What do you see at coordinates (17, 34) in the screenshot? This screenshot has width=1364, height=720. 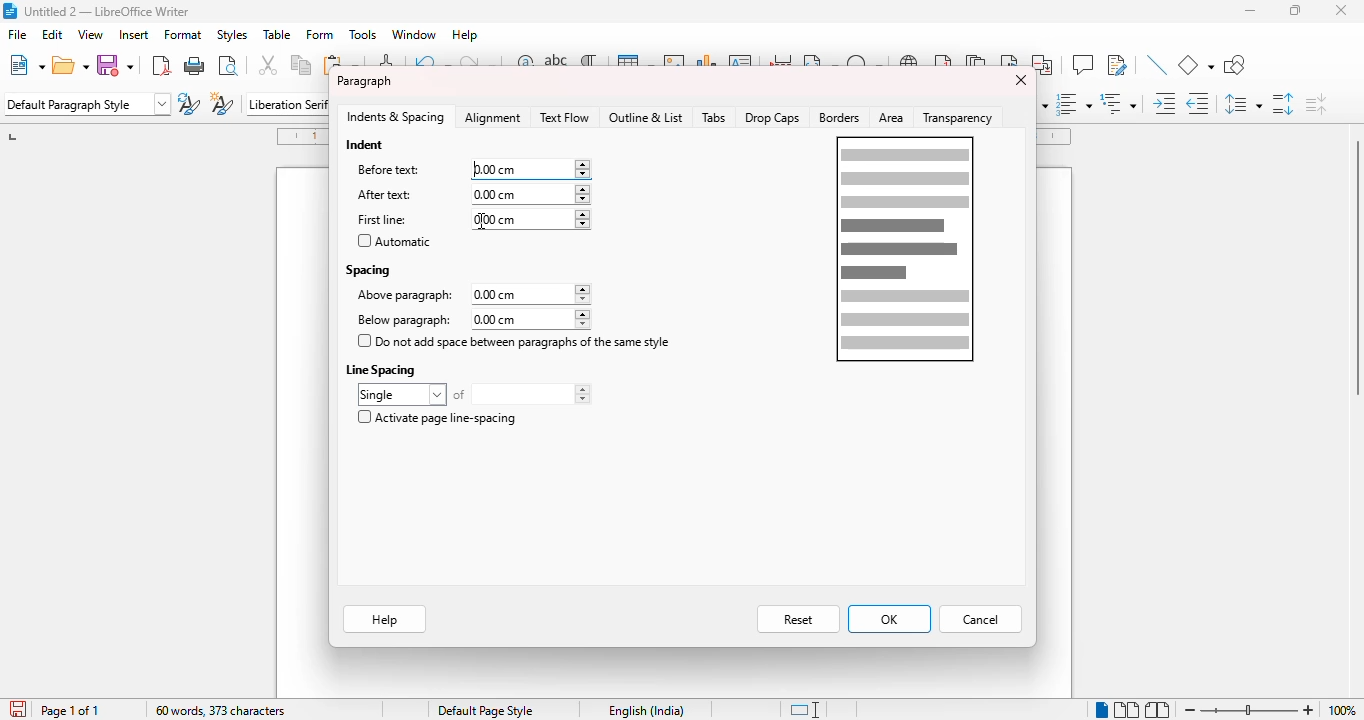 I see `file` at bounding box center [17, 34].